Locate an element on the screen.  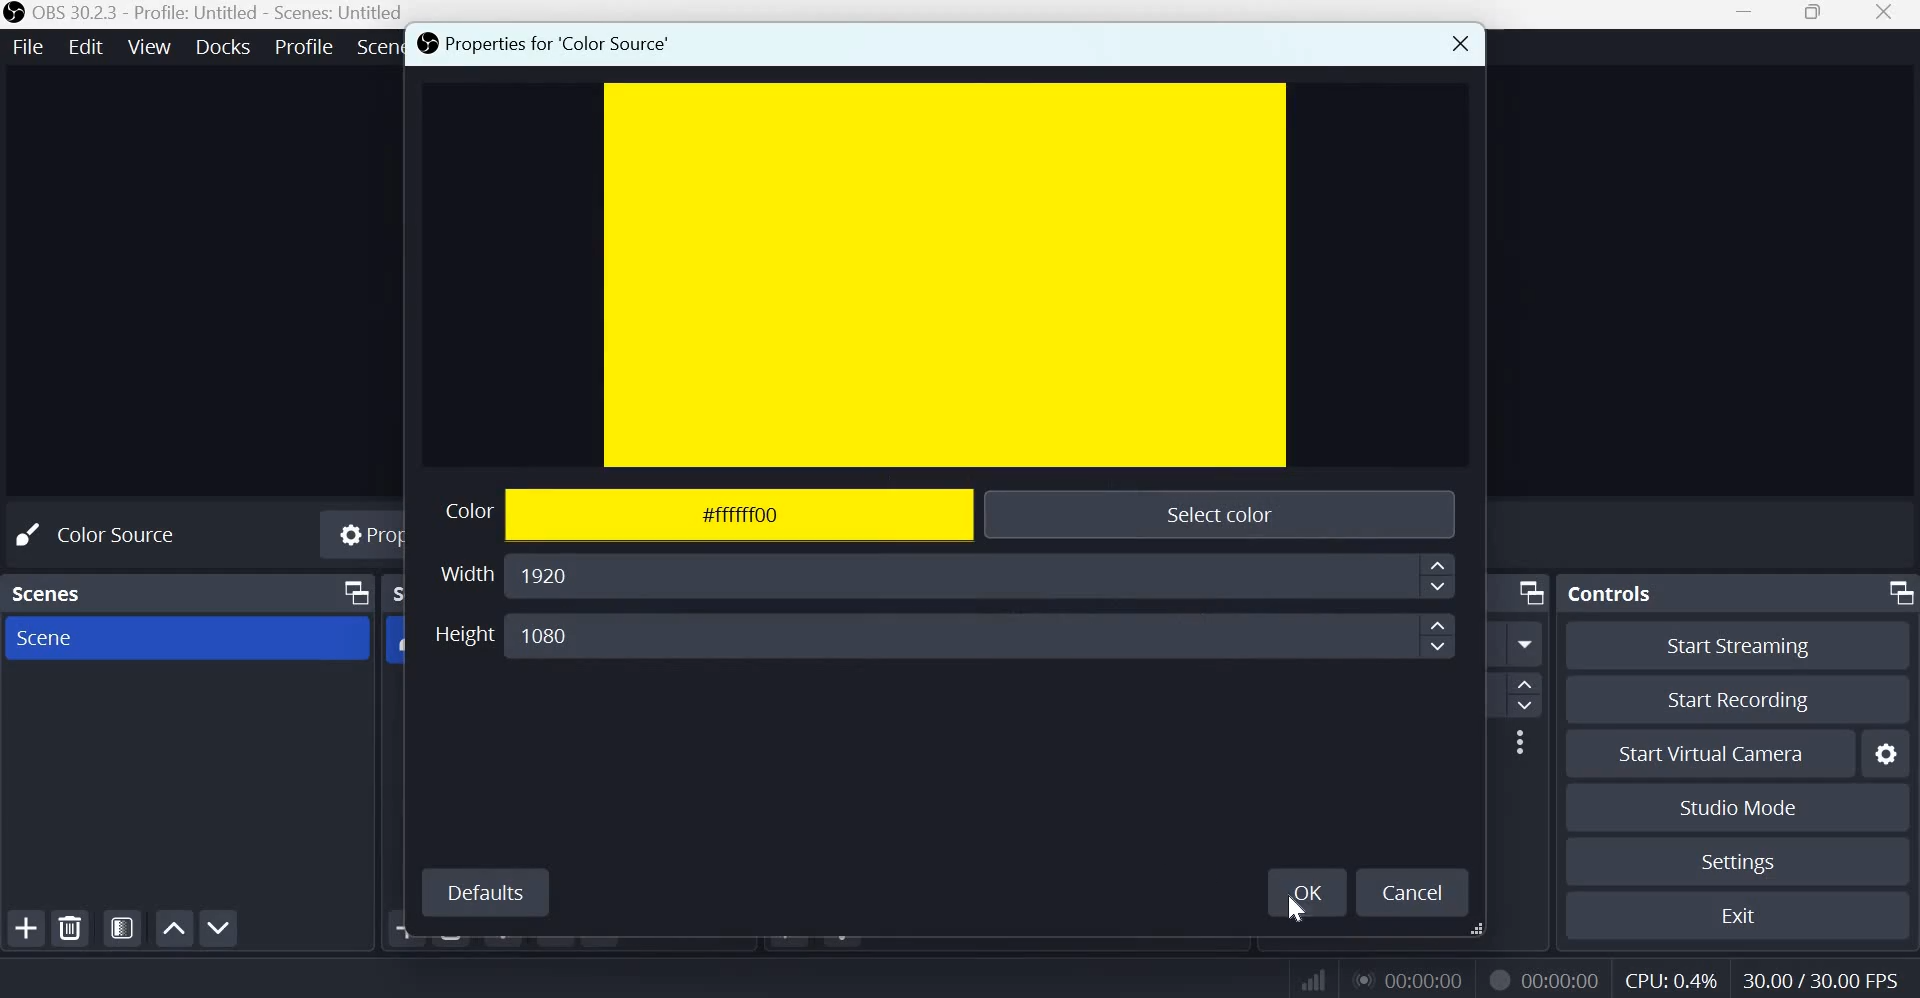
Minimize is located at coordinates (1744, 16).